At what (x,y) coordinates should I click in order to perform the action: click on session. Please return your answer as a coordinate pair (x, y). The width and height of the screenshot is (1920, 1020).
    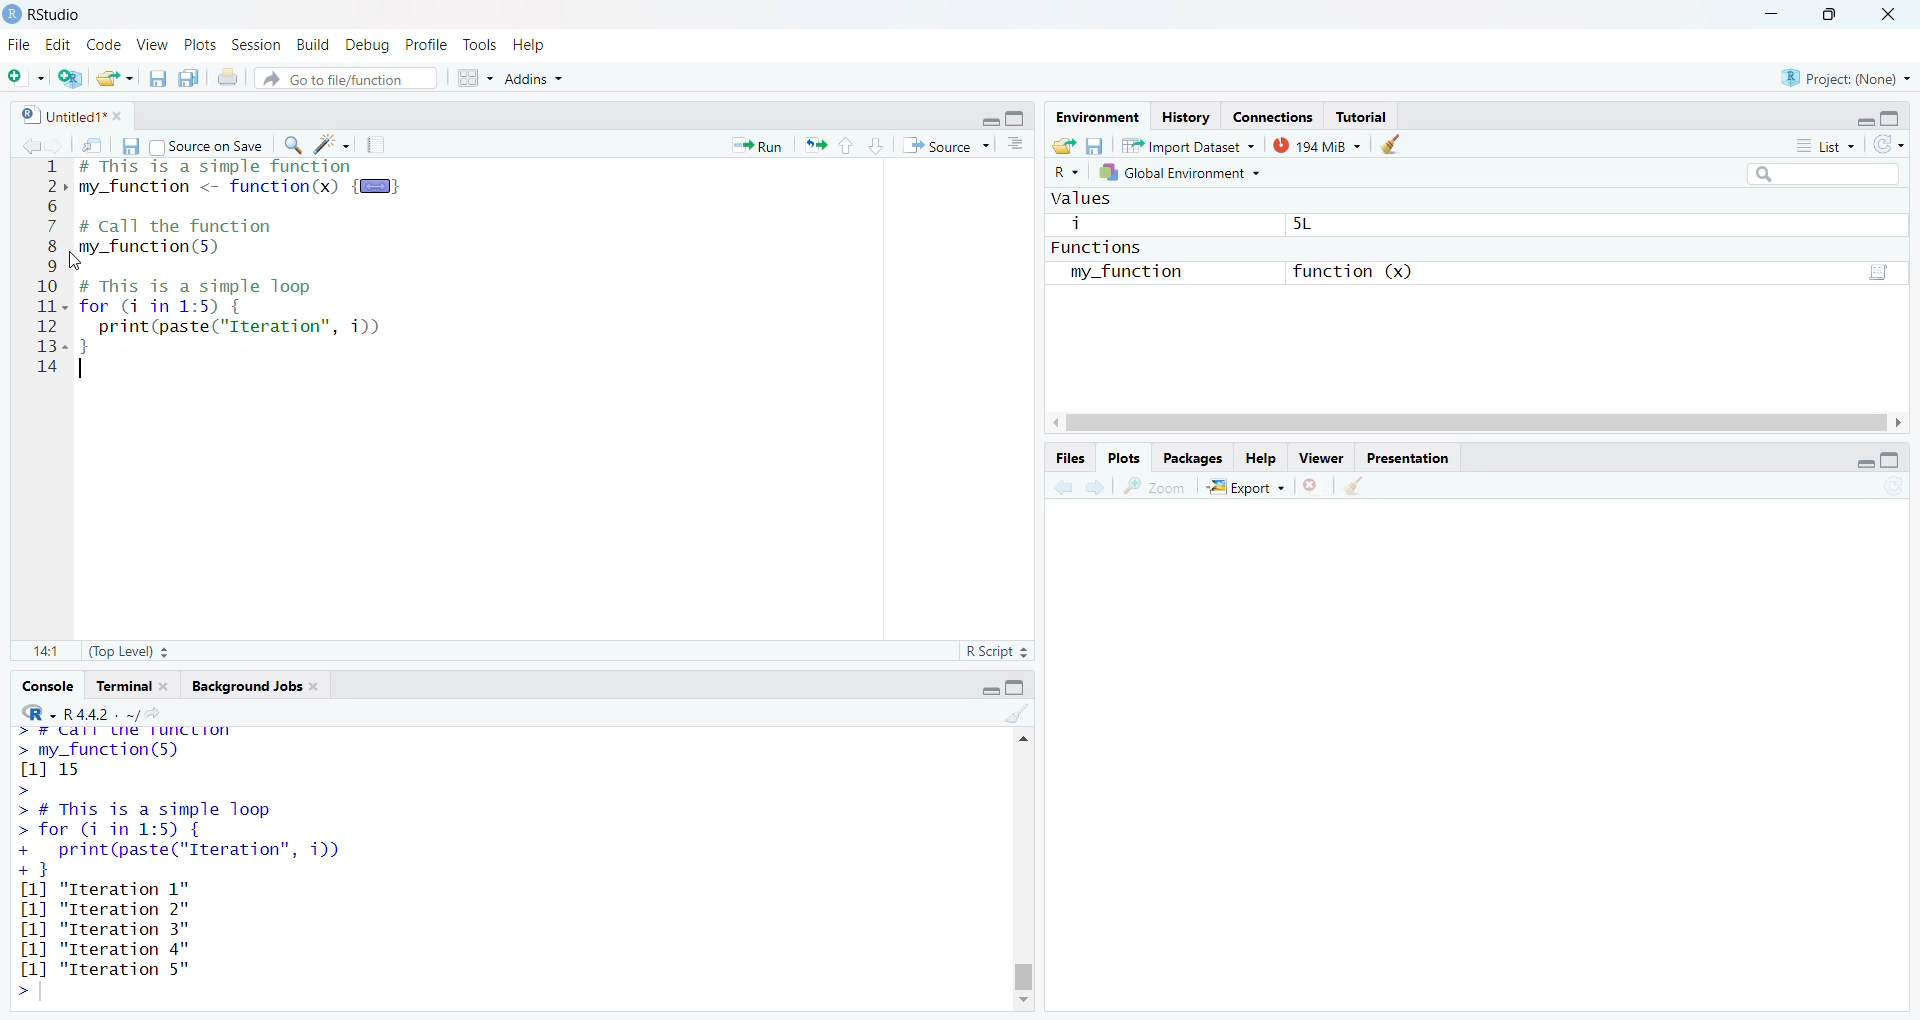
    Looking at the image, I should click on (254, 42).